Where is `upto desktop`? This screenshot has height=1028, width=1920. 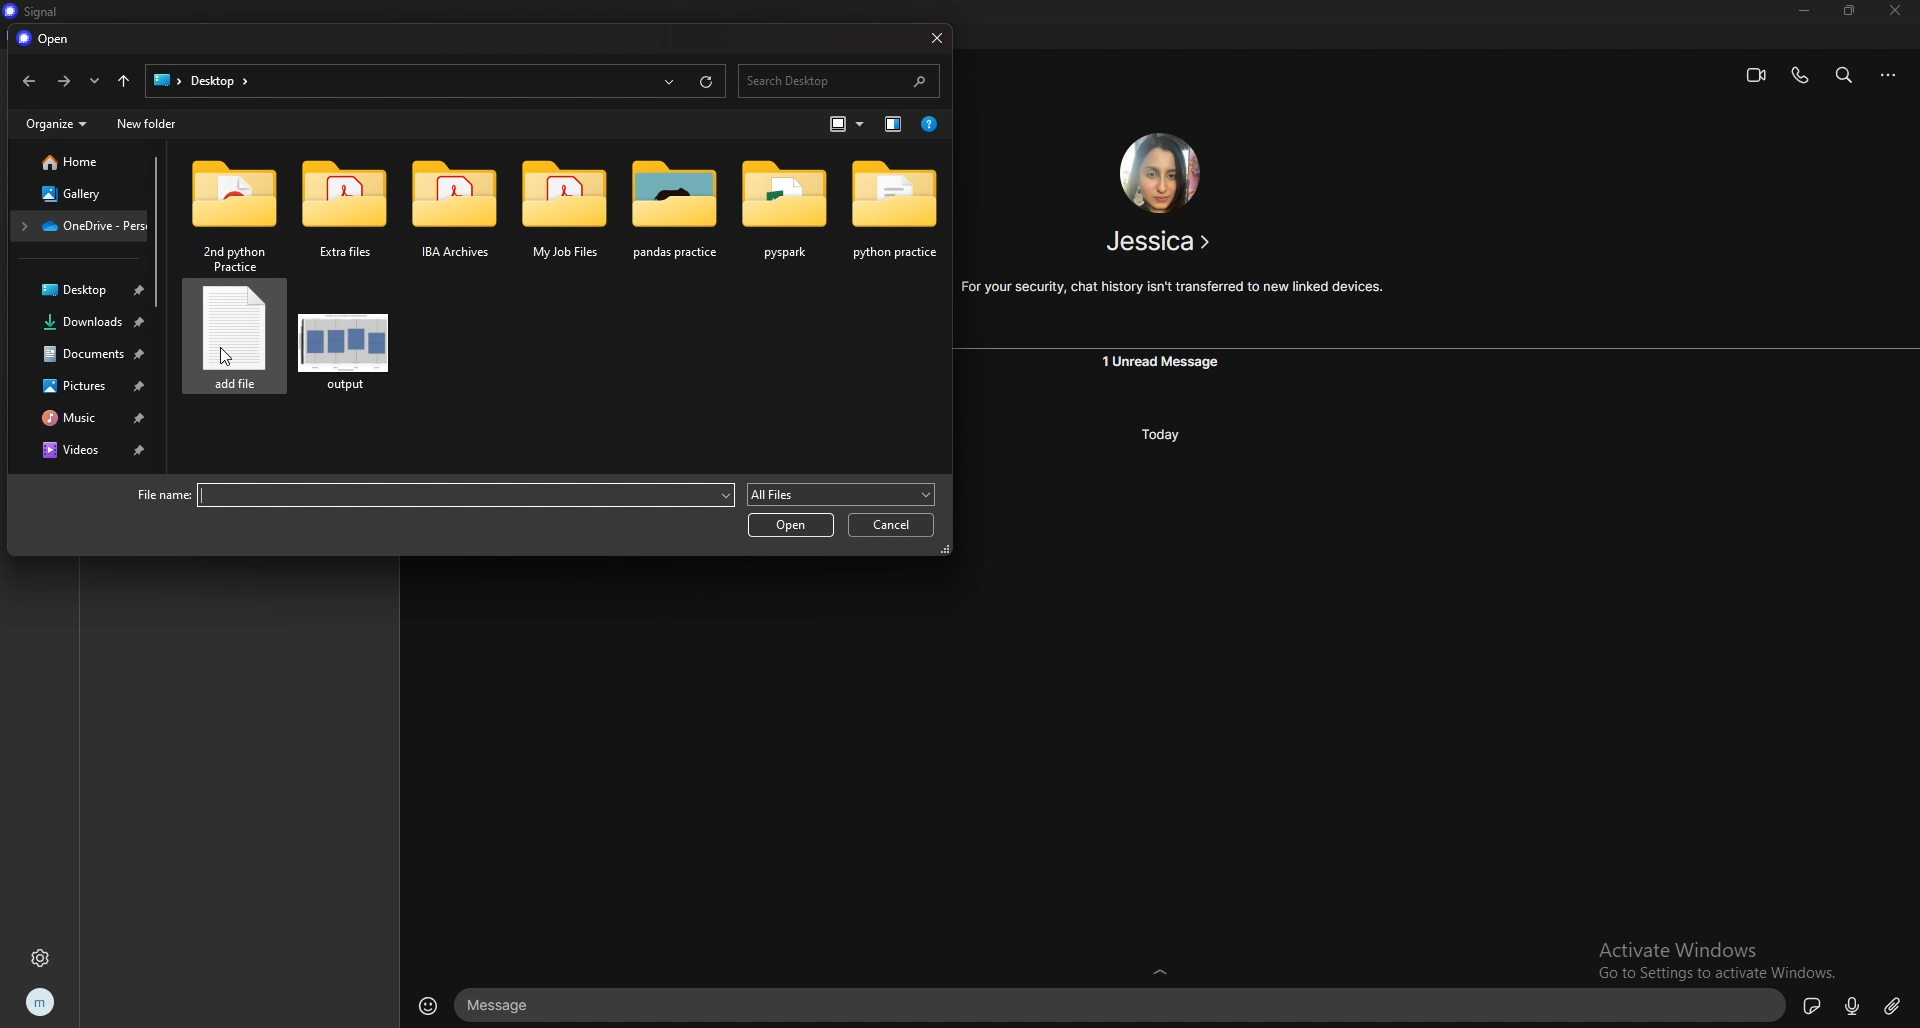 upto desktop is located at coordinates (124, 81).